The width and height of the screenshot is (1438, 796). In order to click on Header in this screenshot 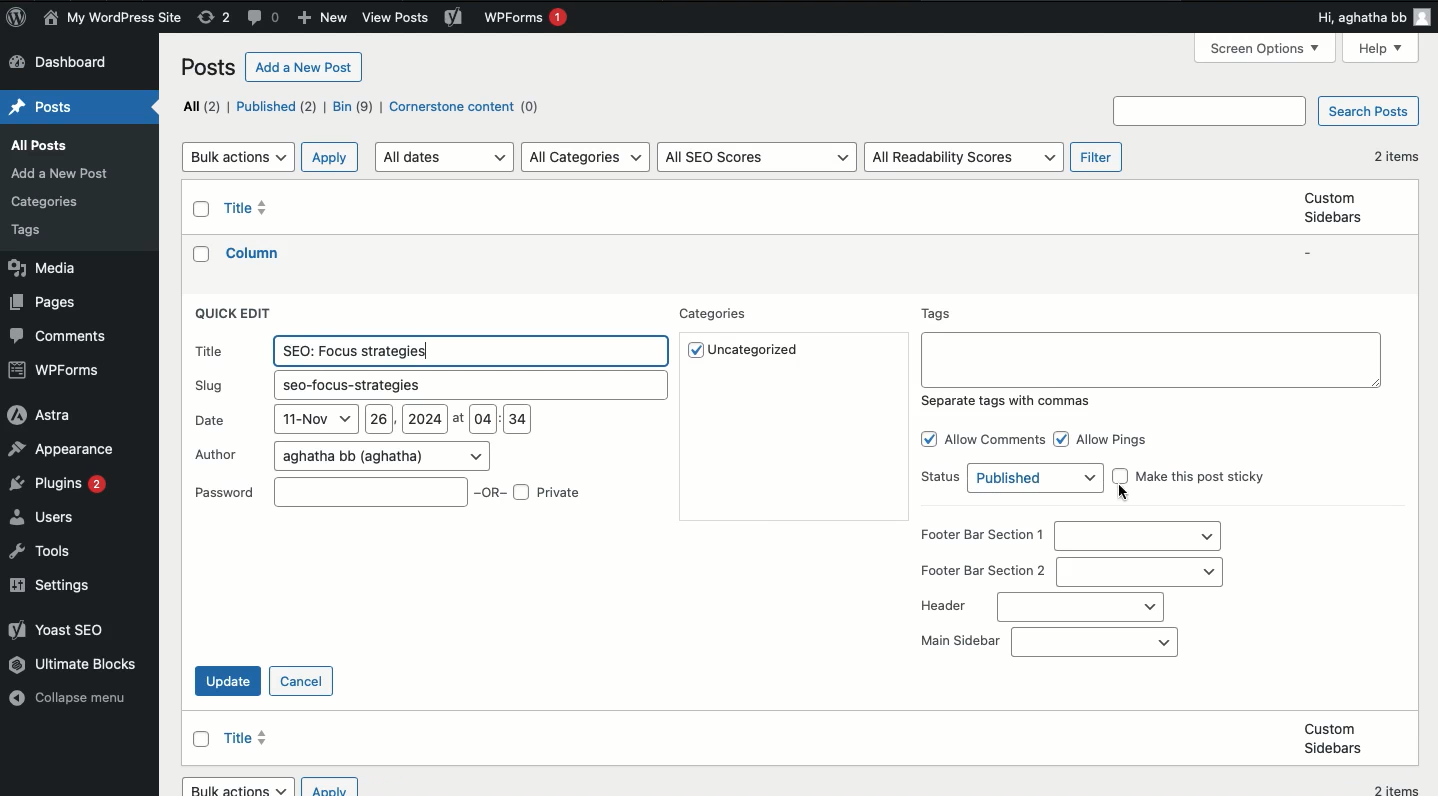, I will do `click(942, 607)`.